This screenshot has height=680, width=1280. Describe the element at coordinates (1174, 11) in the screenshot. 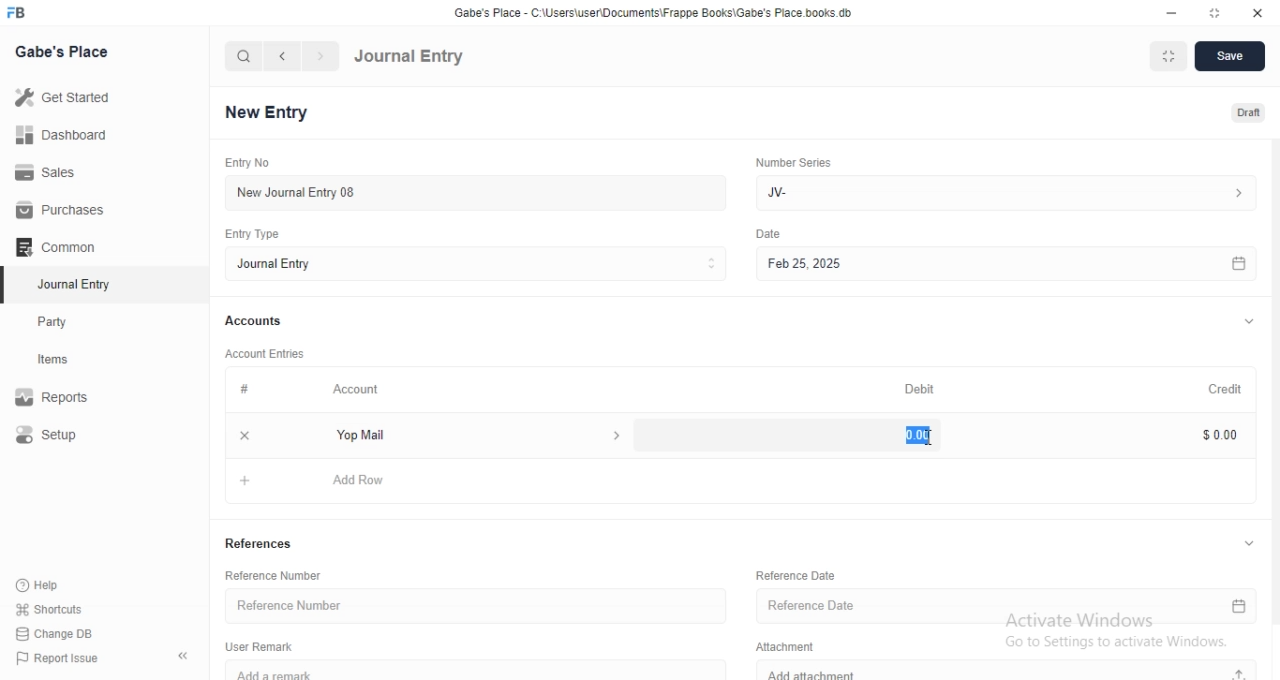

I see `minimize` at that location.